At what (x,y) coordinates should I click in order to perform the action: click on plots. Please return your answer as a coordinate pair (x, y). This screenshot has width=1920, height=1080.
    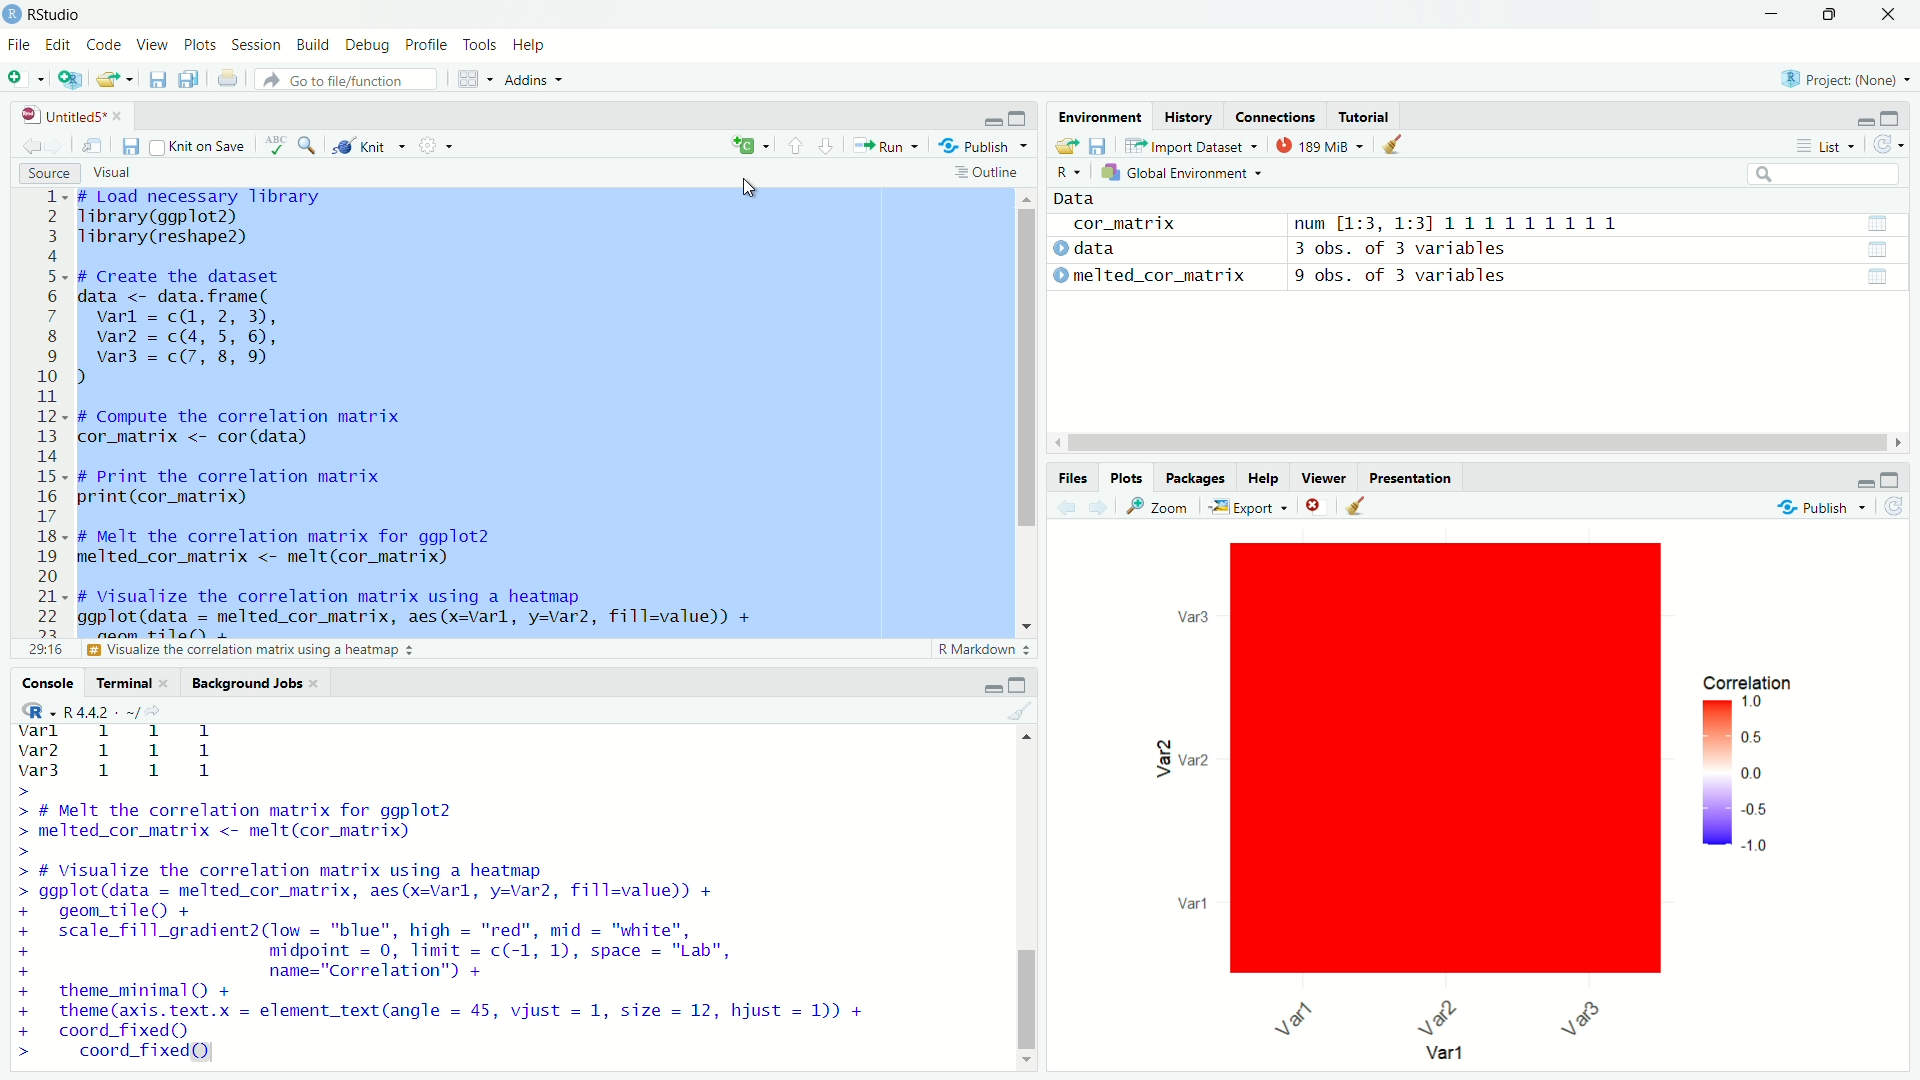
    Looking at the image, I should click on (1126, 478).